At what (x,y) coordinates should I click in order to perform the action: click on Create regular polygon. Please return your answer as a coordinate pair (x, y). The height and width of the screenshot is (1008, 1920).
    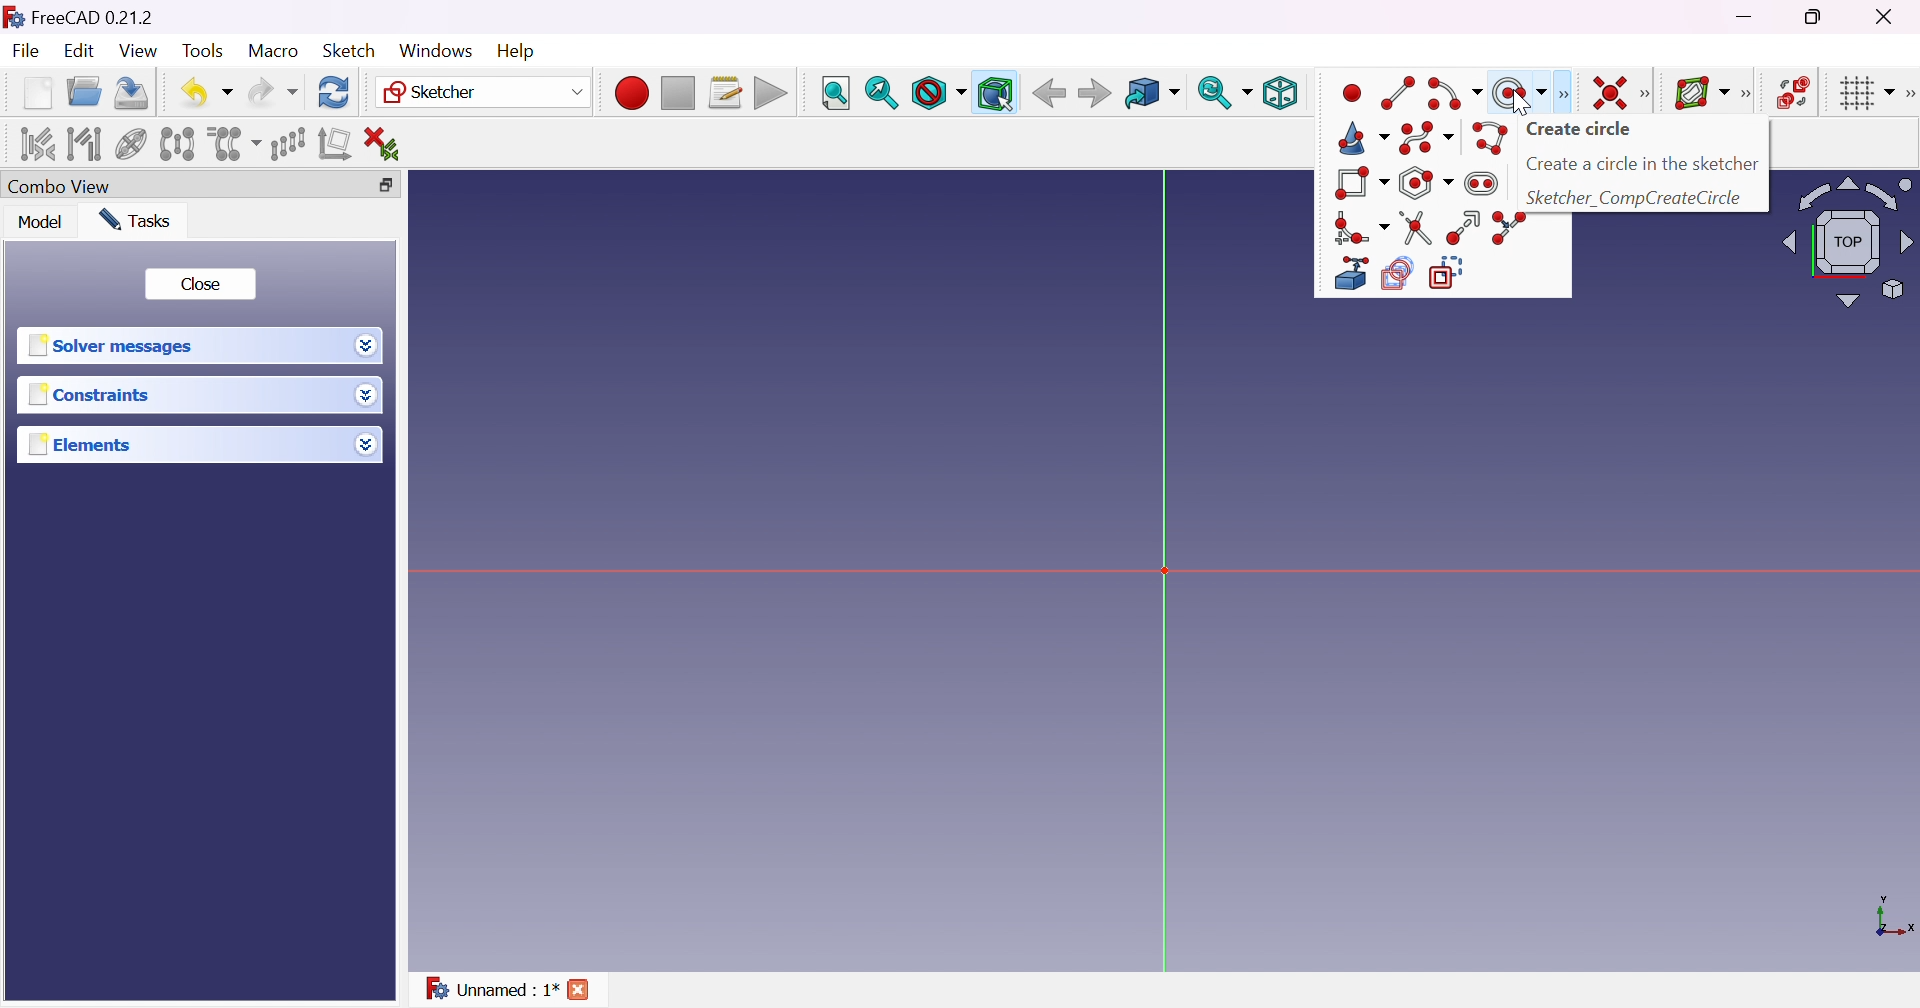
    Looking at the image, I should click on (1427, 181).